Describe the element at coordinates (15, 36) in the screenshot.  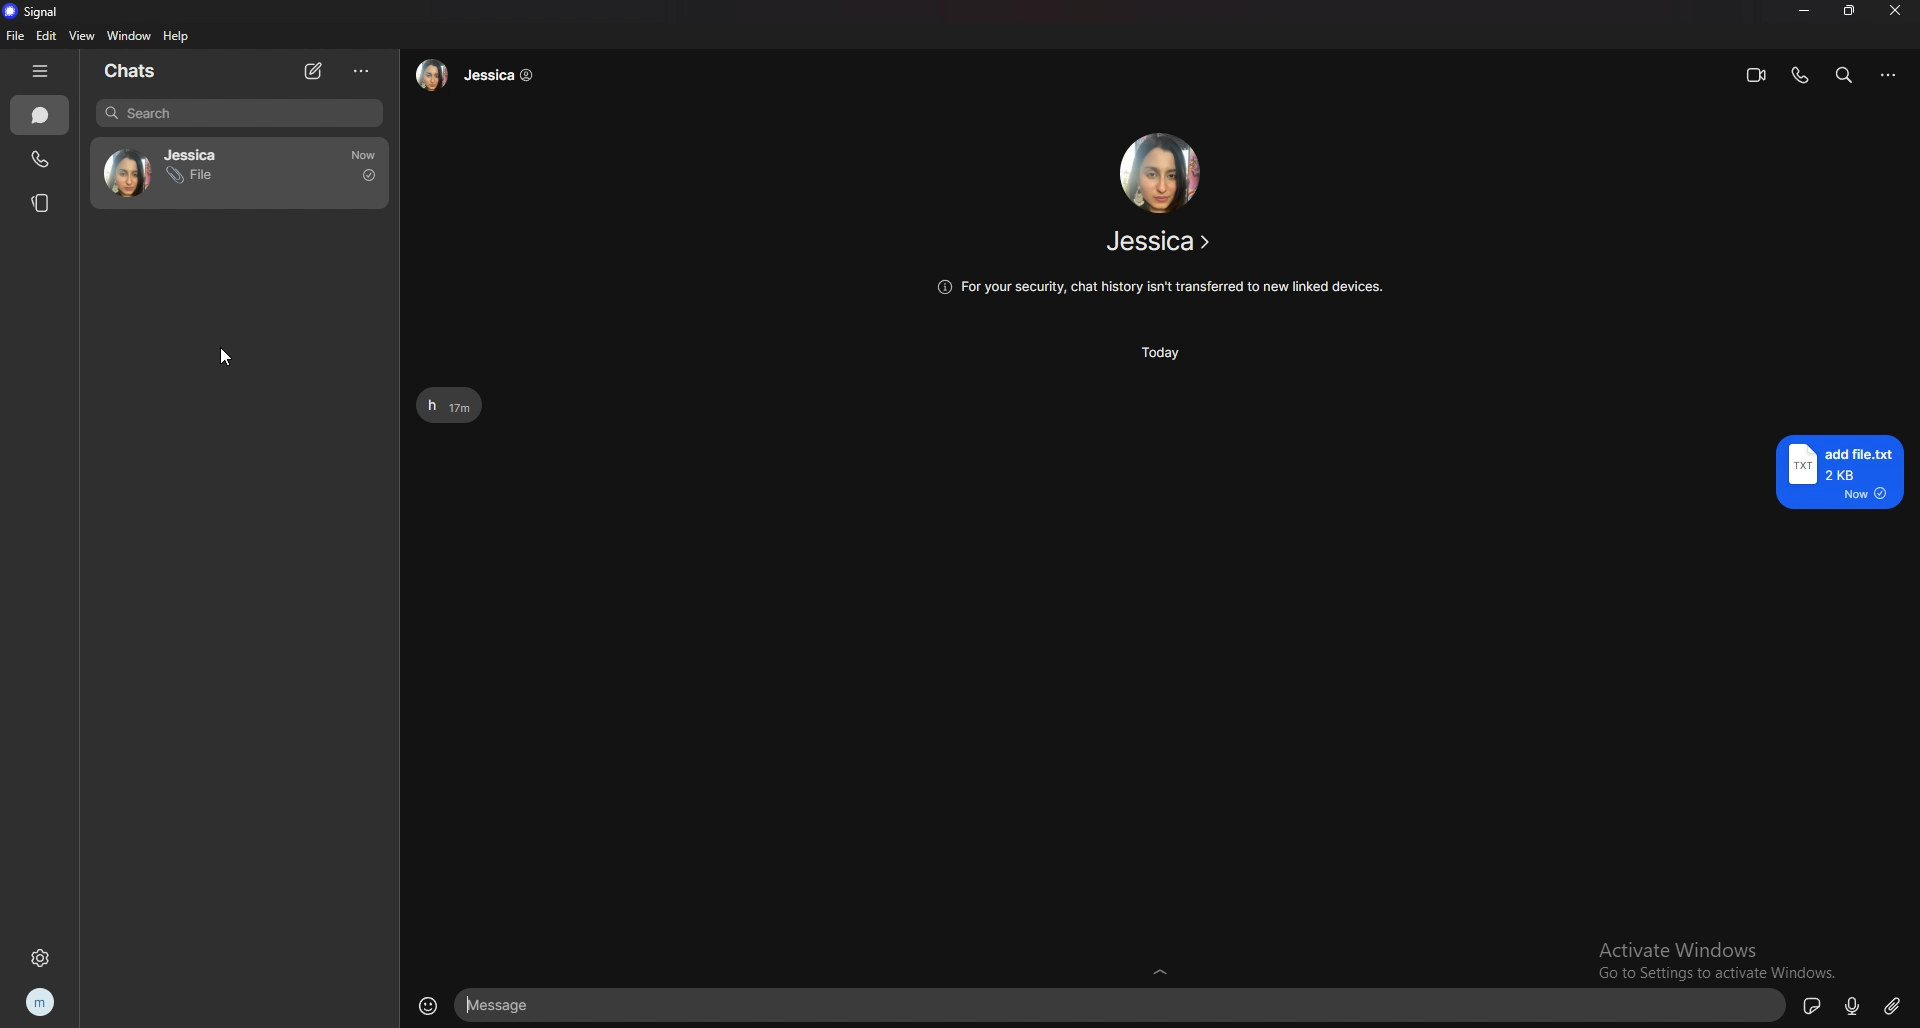
I see `file` at that location.